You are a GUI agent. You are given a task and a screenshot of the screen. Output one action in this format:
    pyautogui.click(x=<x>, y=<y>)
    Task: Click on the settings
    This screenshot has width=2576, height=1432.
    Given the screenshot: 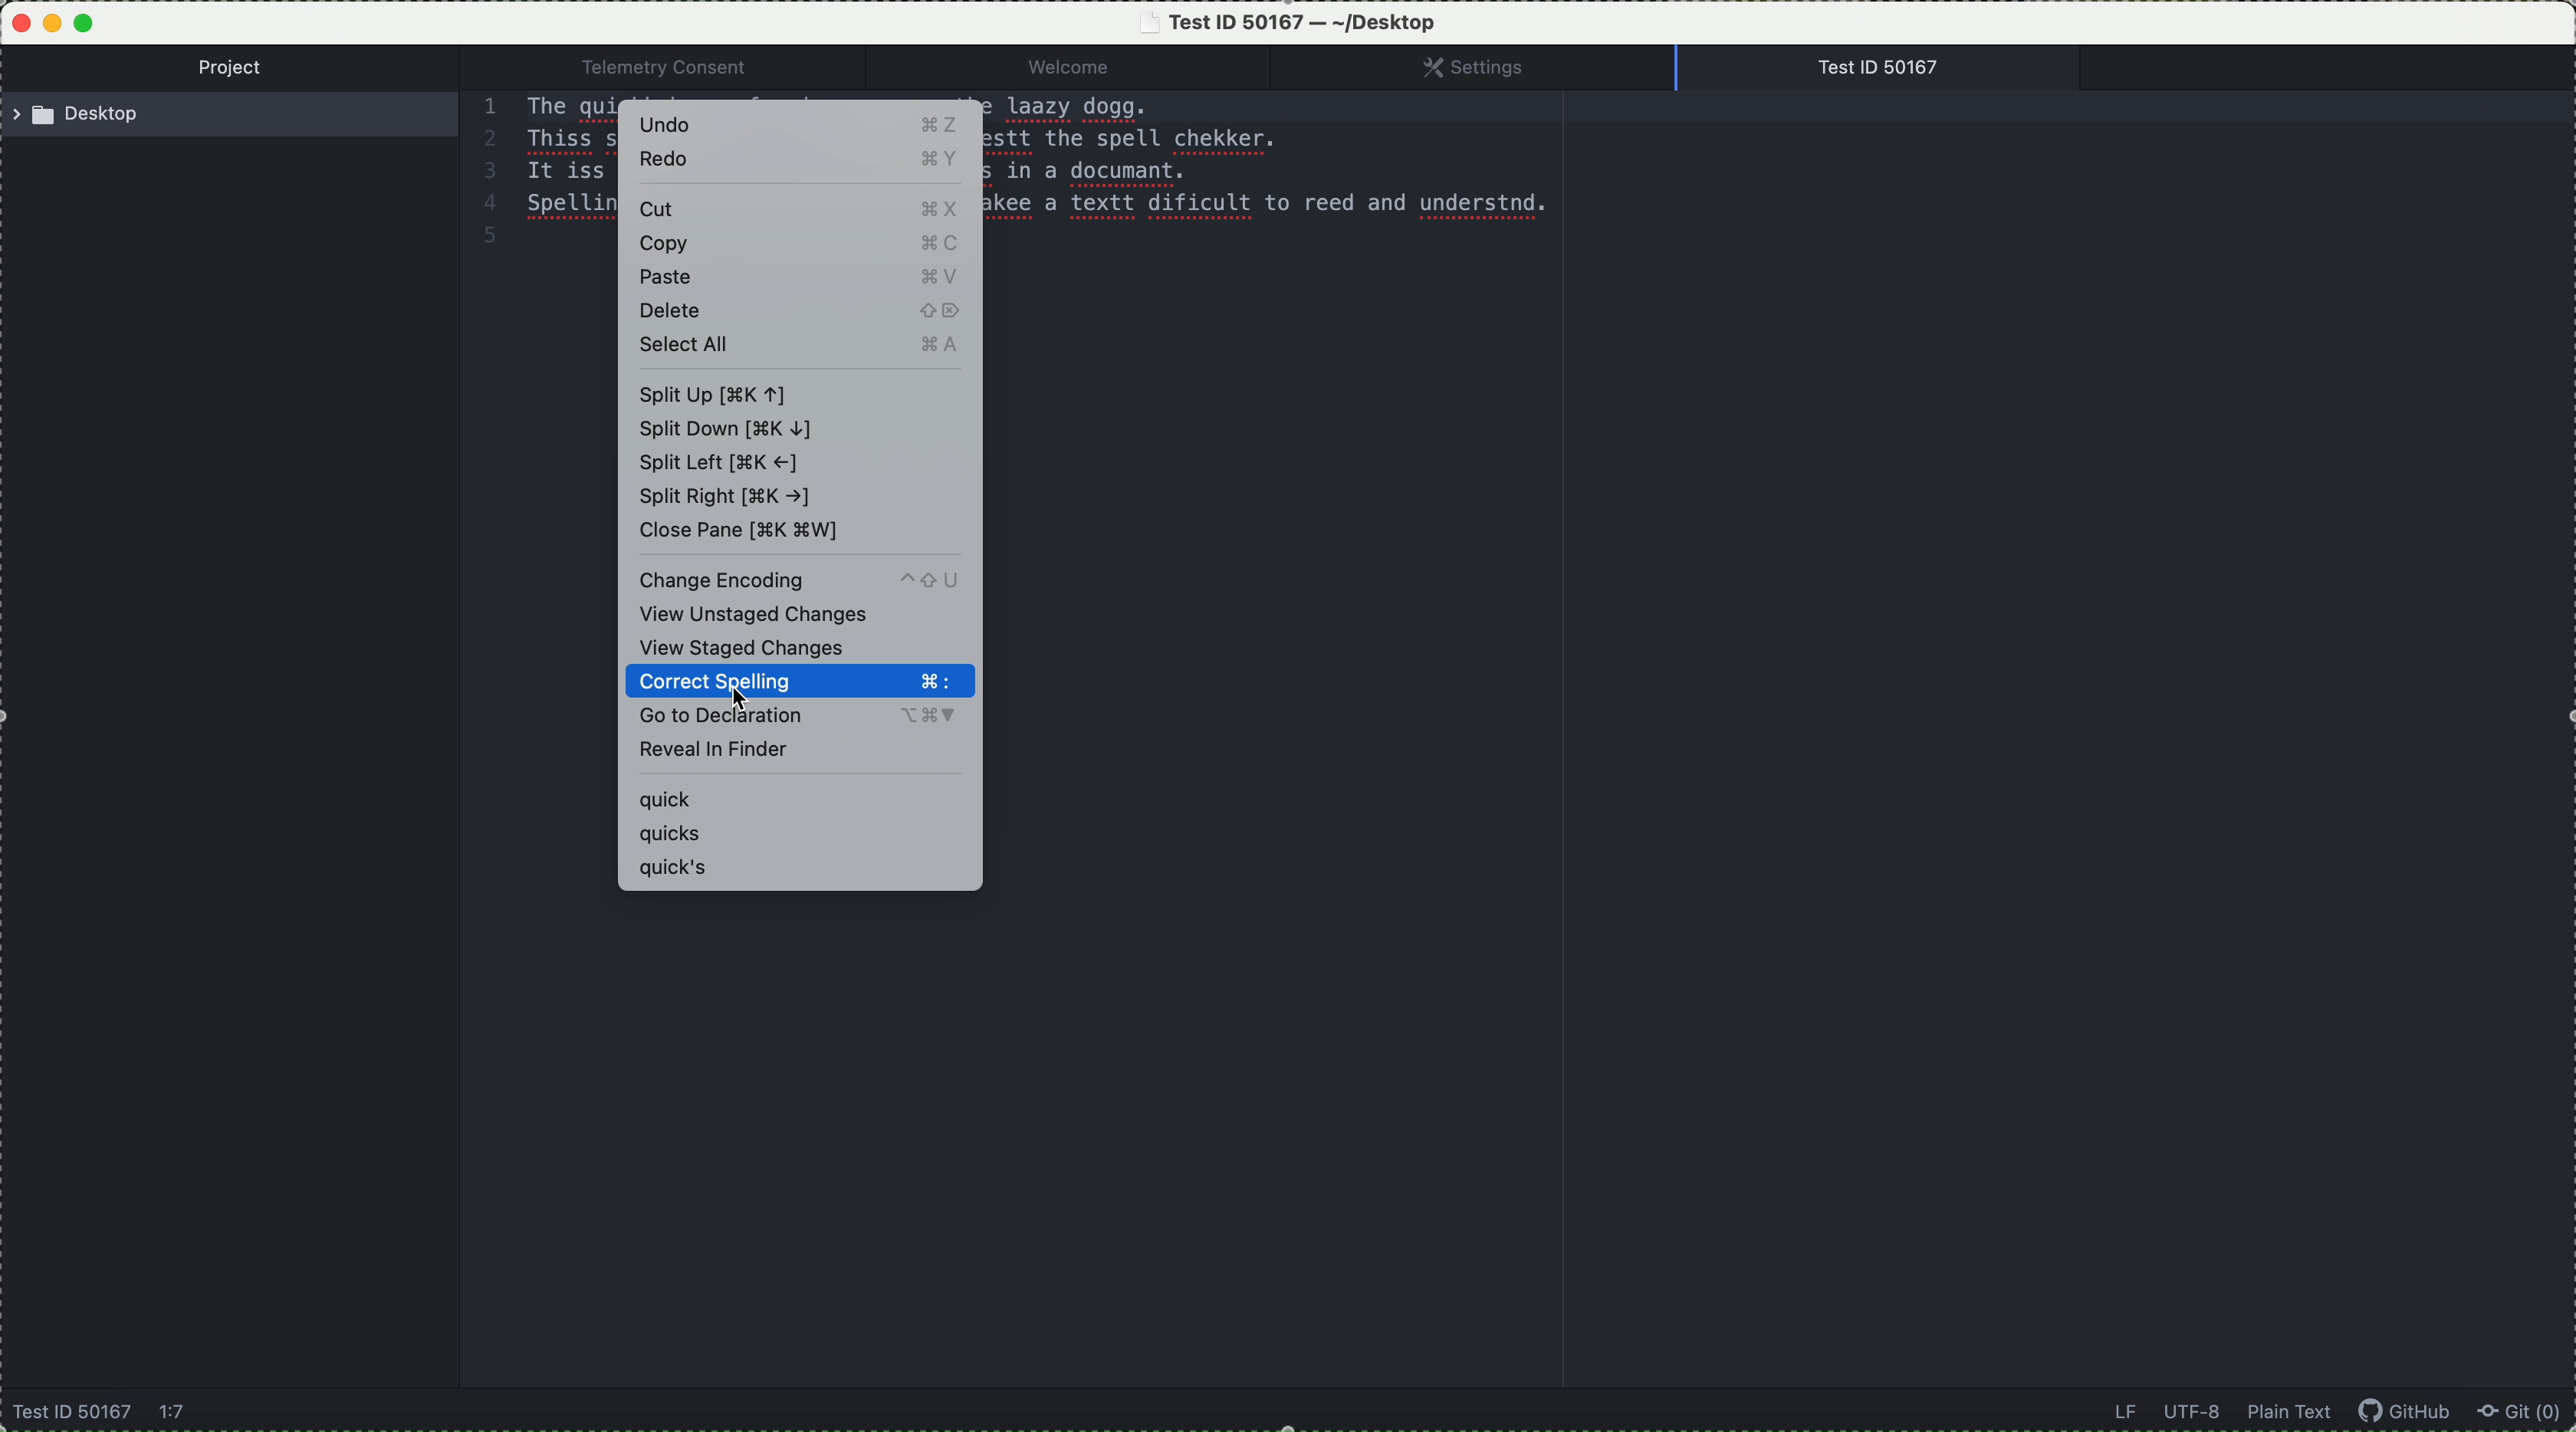 What is the action you would take?
    pyautogui.click(x=1494, y=68)
    